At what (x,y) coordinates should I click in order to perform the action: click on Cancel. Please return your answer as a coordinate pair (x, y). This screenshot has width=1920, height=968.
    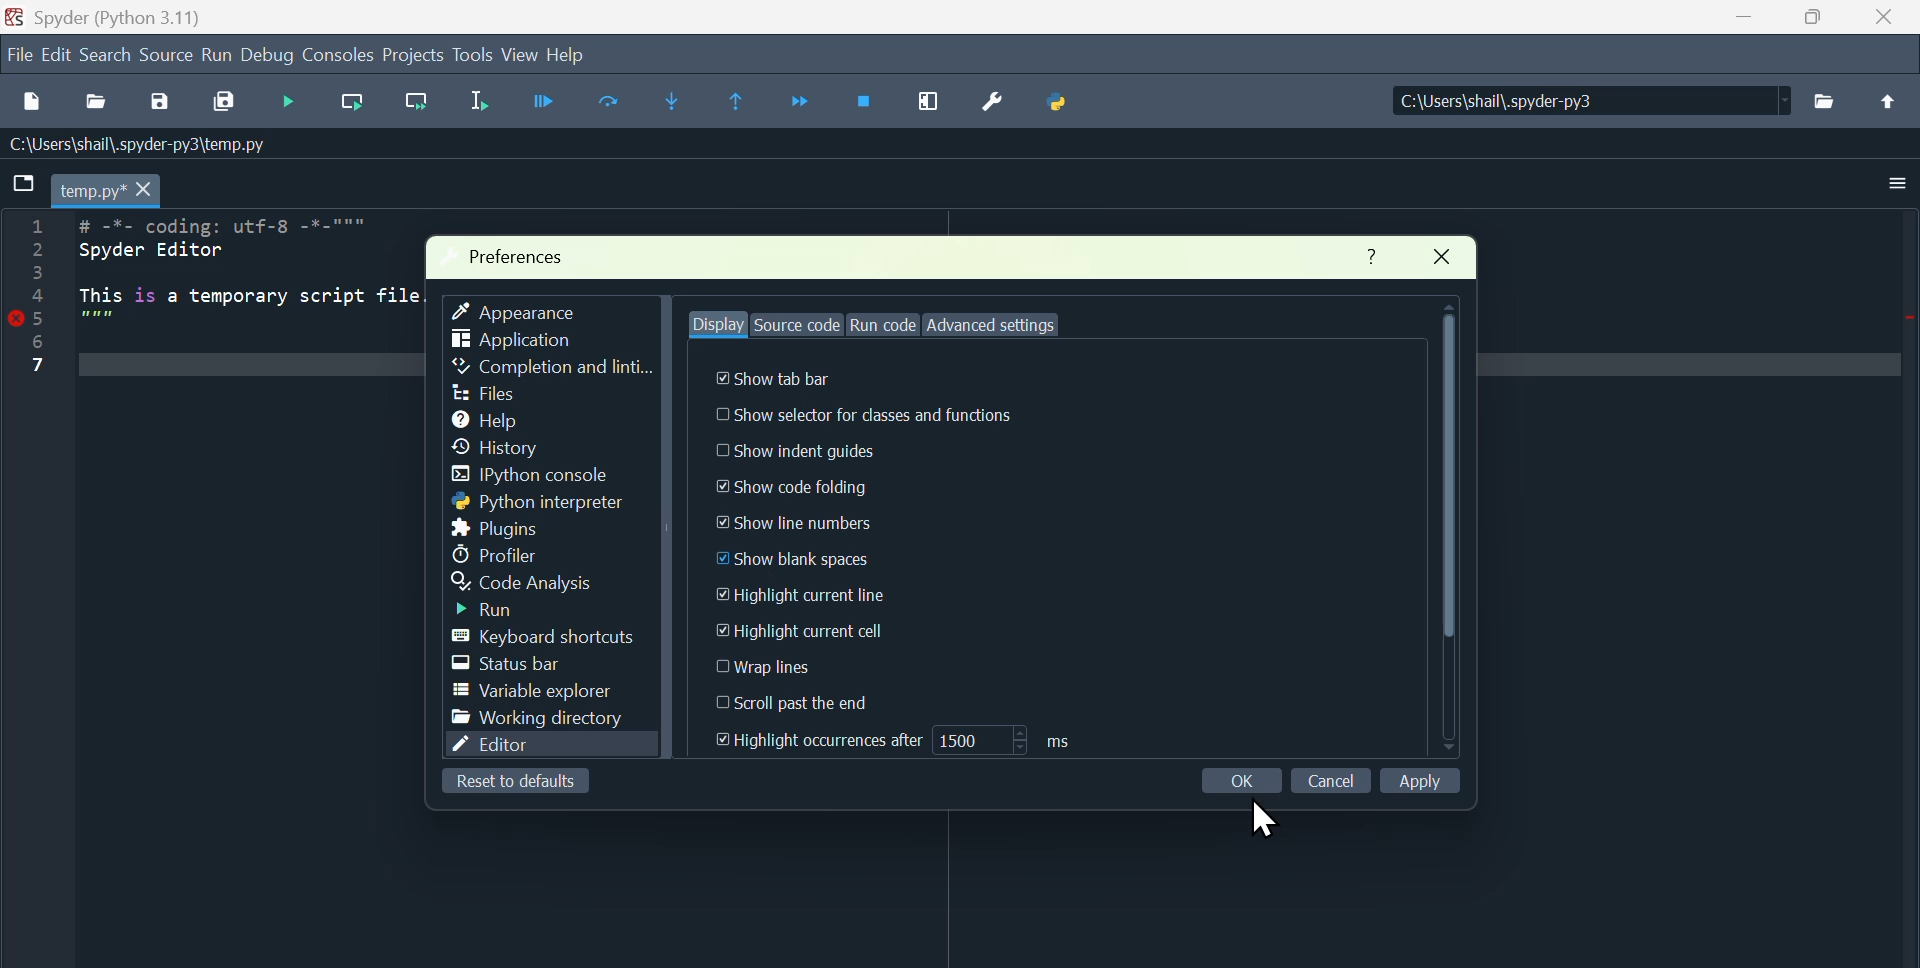
    Looking at the image, I should click on (1337, 782).